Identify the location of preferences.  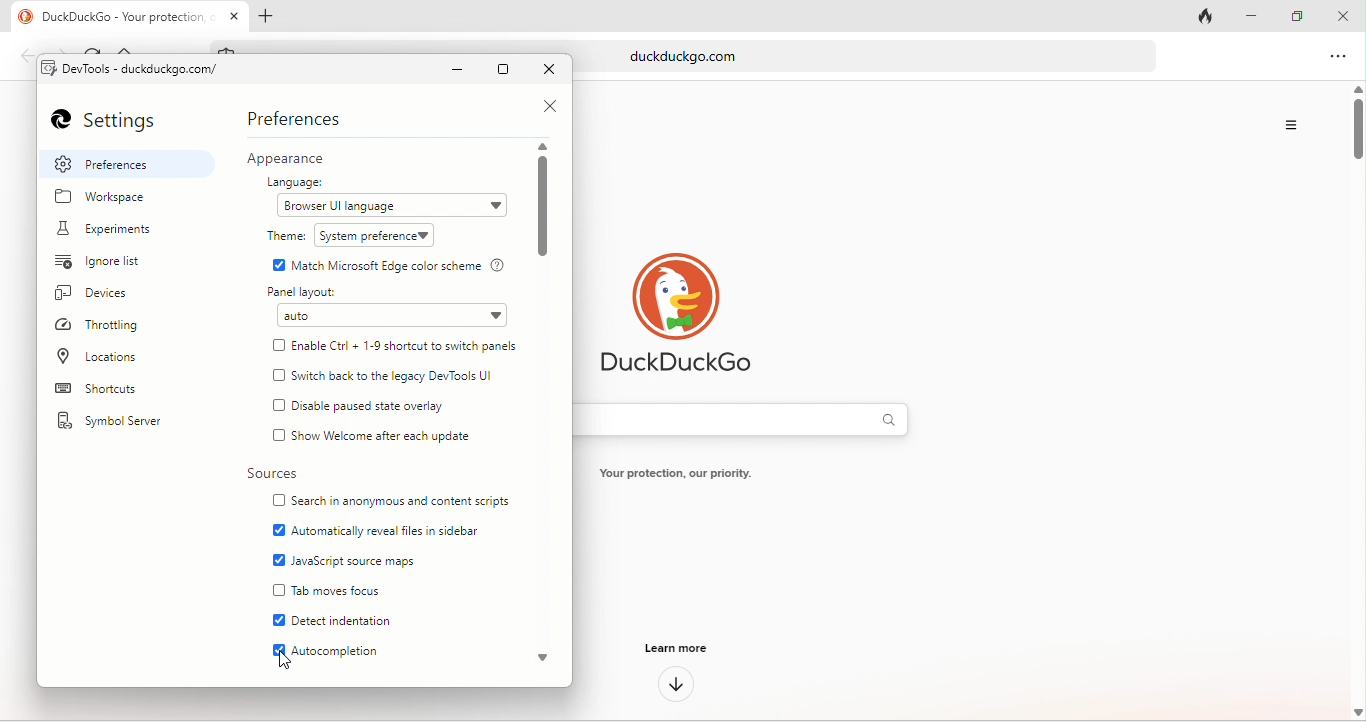
(130, 164).